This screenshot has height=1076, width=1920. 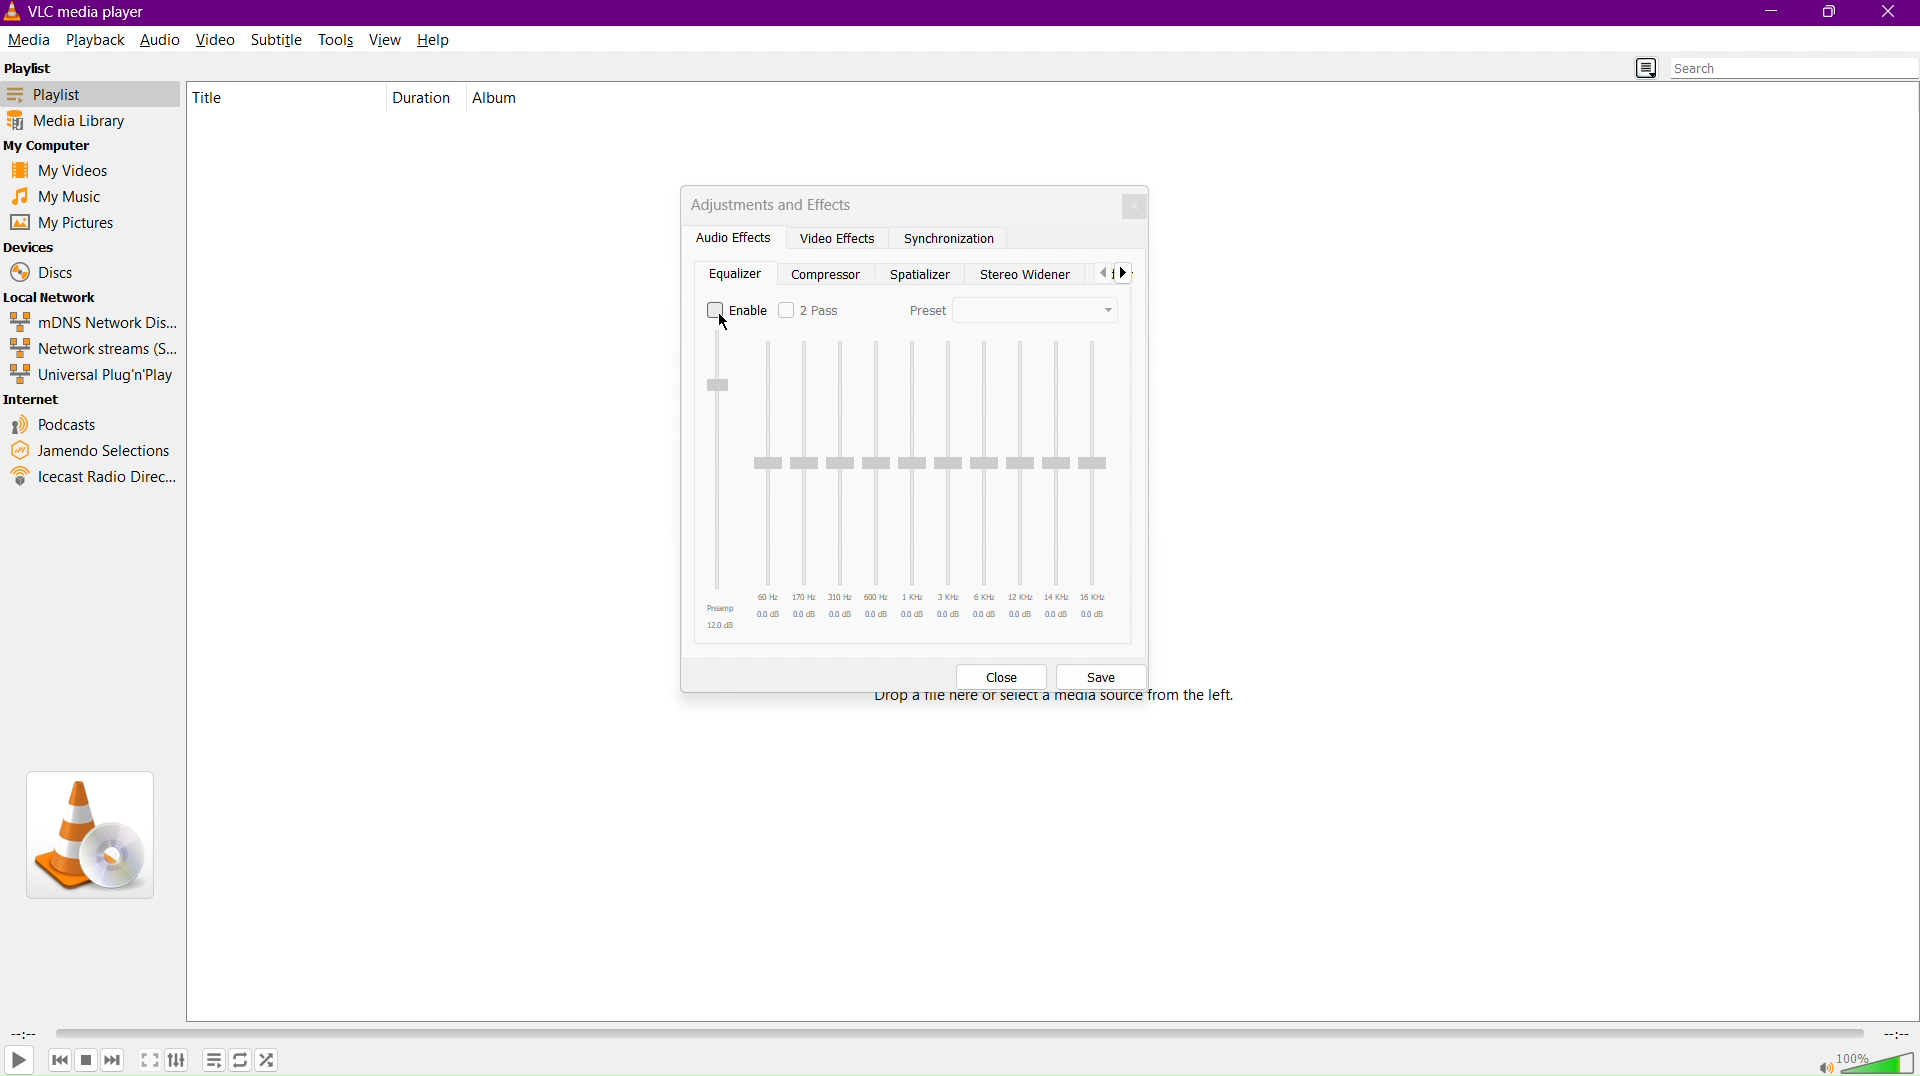 What do you see at coordinates (58, 1058) in the screenshot?
I see `Backward` at bounding box center [58, 1058].